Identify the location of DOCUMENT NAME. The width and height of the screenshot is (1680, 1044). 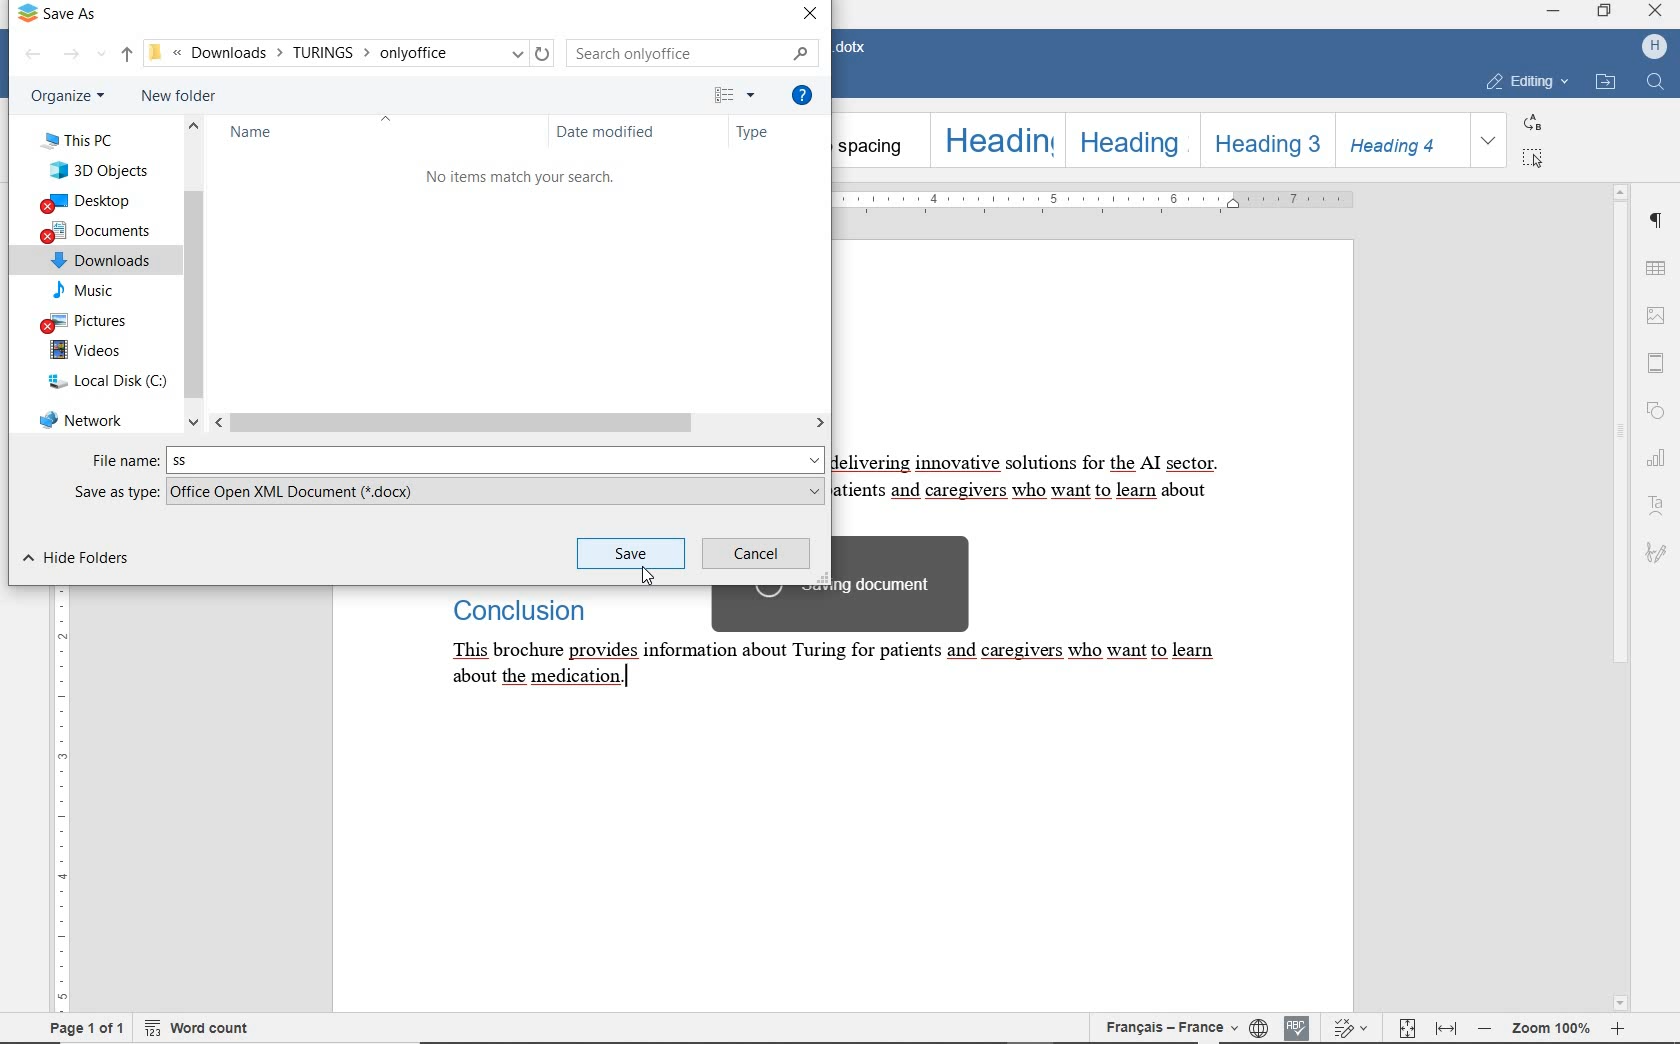
(856, 48).